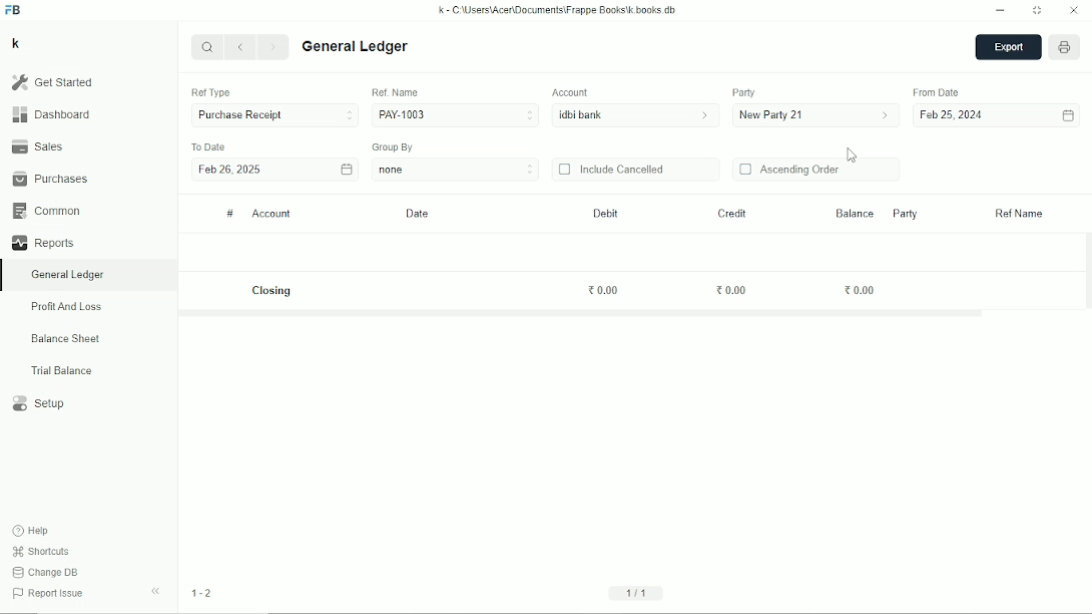 The image size is (1092, 614). What do you see at coordinates (274, 291) in the screenshot?
I see `Closing` at bounding box center [274, 291].